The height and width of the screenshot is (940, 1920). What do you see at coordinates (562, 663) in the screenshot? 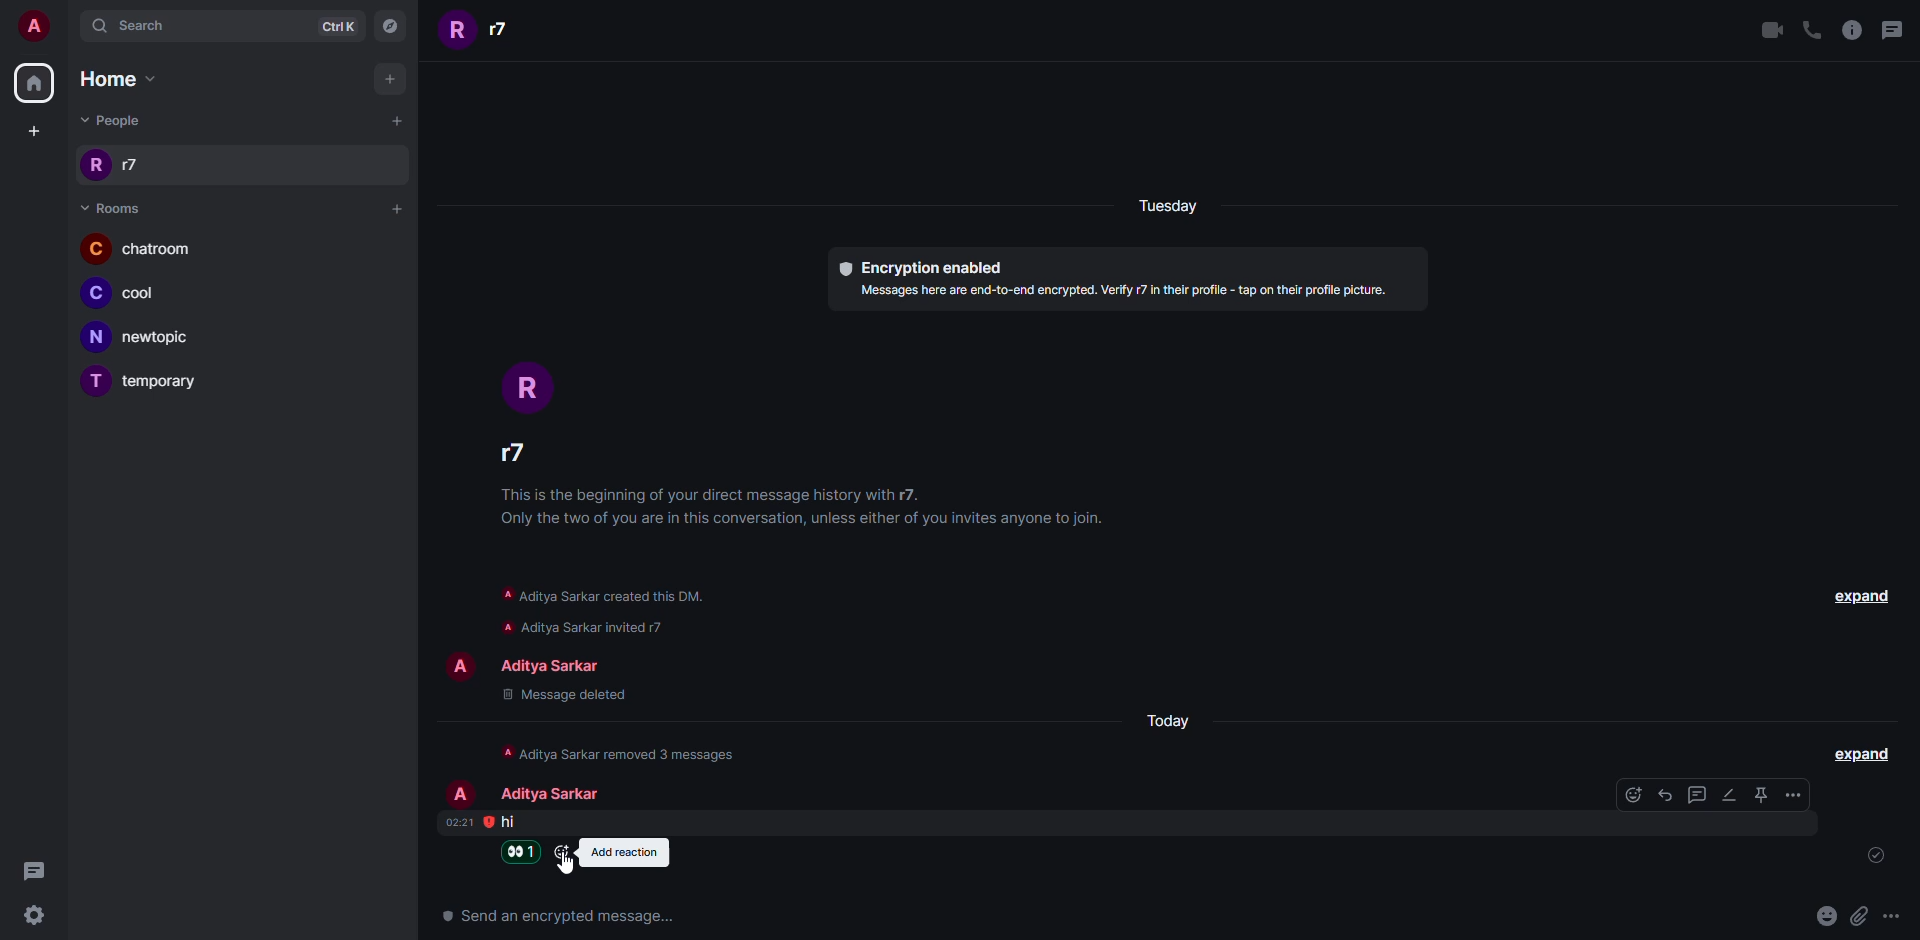
I see `people` at bounding box center [562, 663].